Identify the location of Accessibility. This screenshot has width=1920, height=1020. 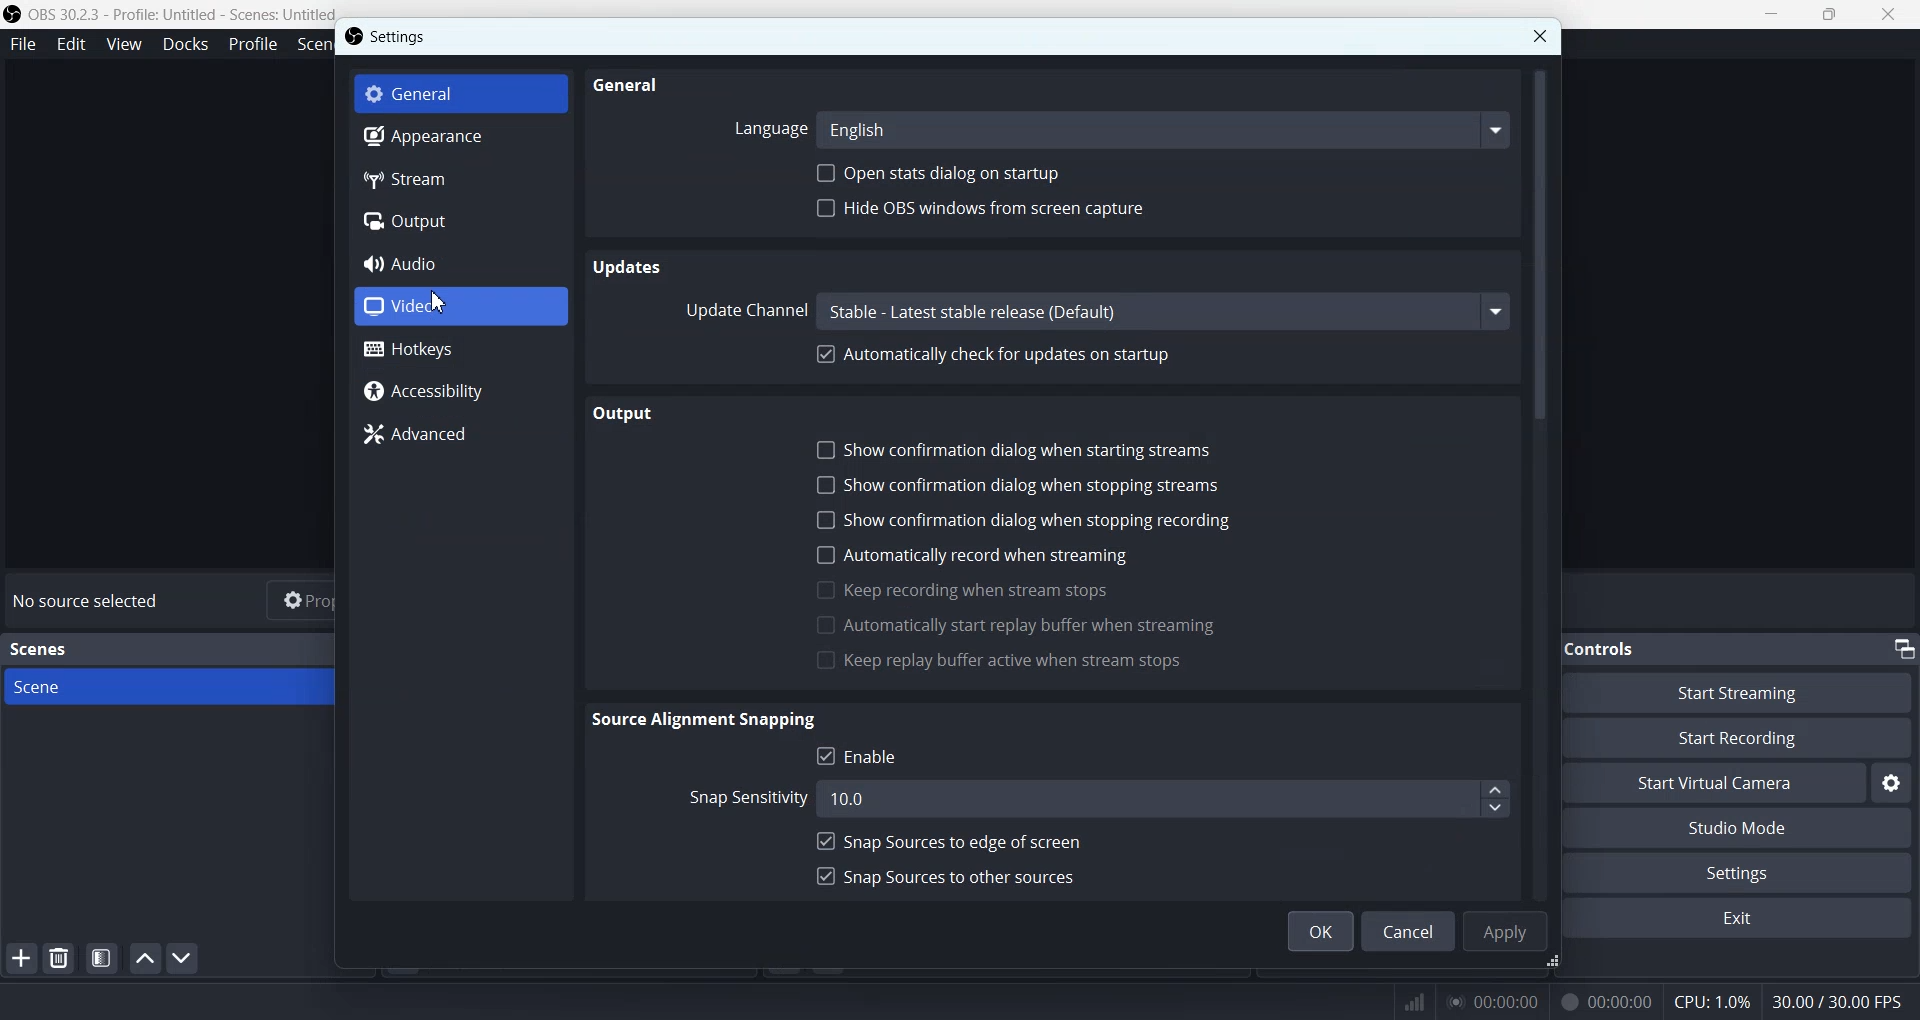
(460, 393).